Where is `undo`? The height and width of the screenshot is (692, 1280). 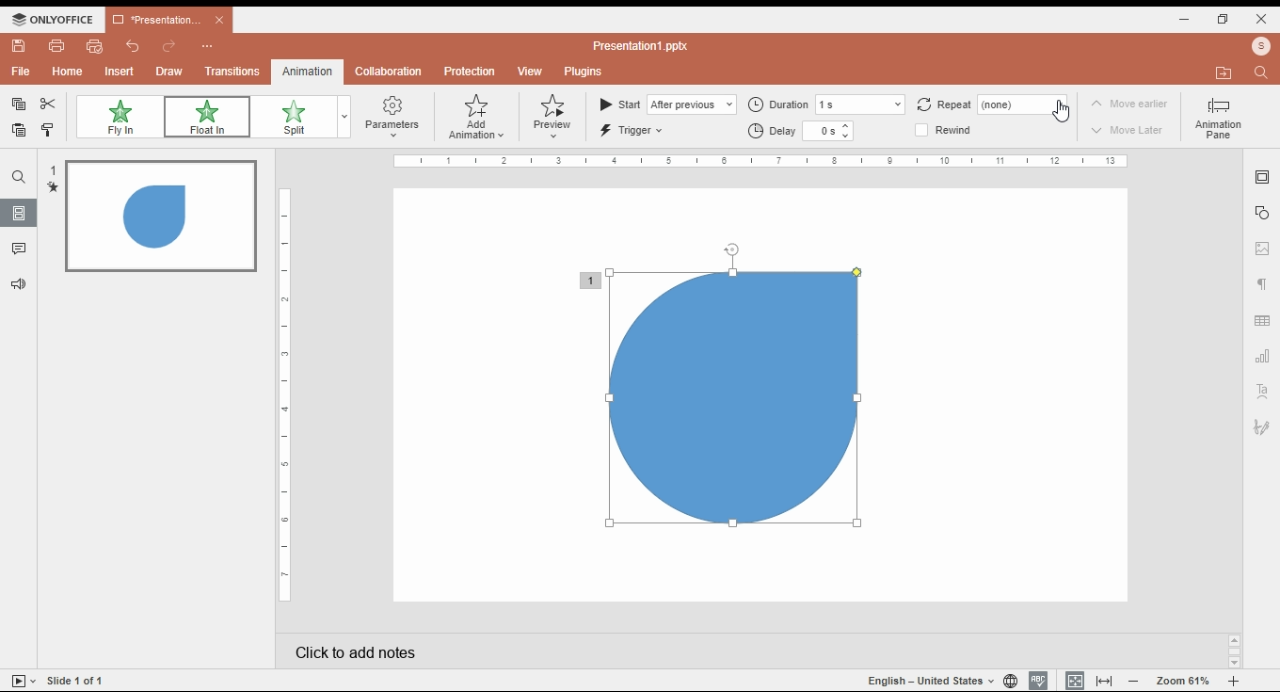 undo is located at coordinates (133, 46).